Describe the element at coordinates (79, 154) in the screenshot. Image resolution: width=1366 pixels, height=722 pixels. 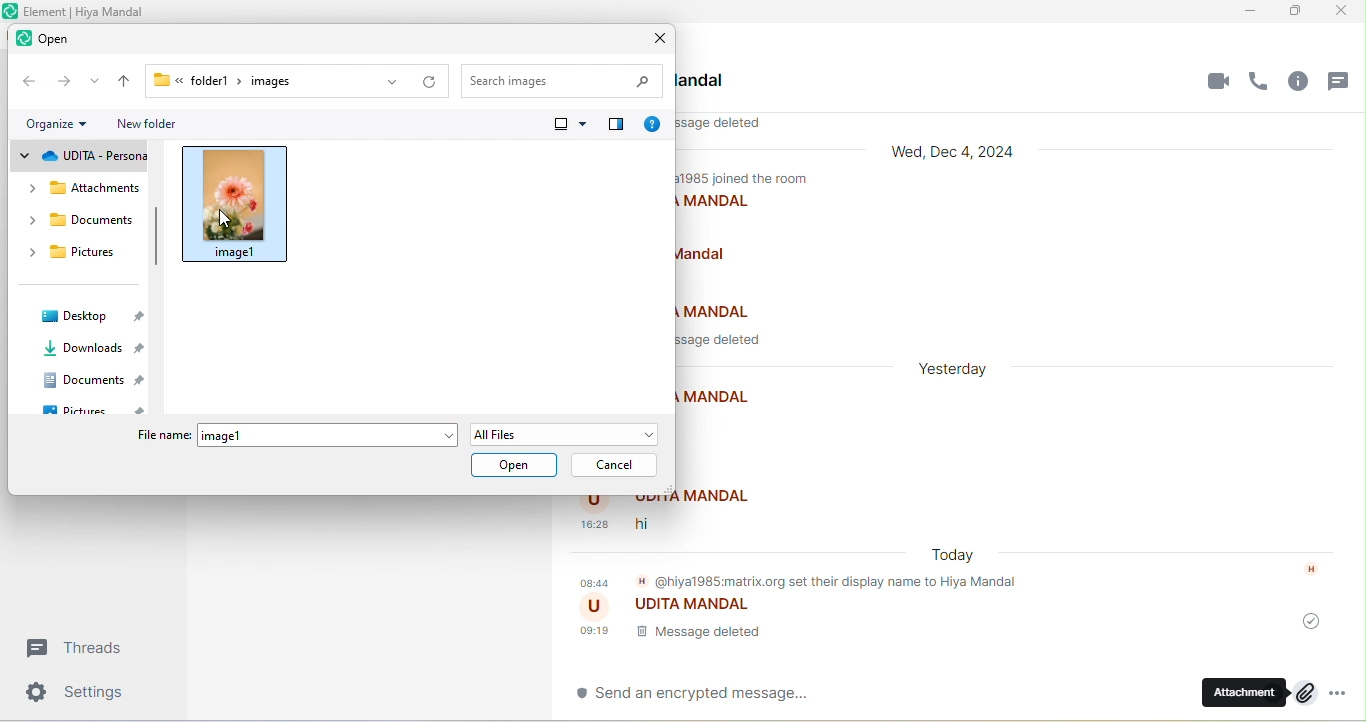
I see `udita` at that location.